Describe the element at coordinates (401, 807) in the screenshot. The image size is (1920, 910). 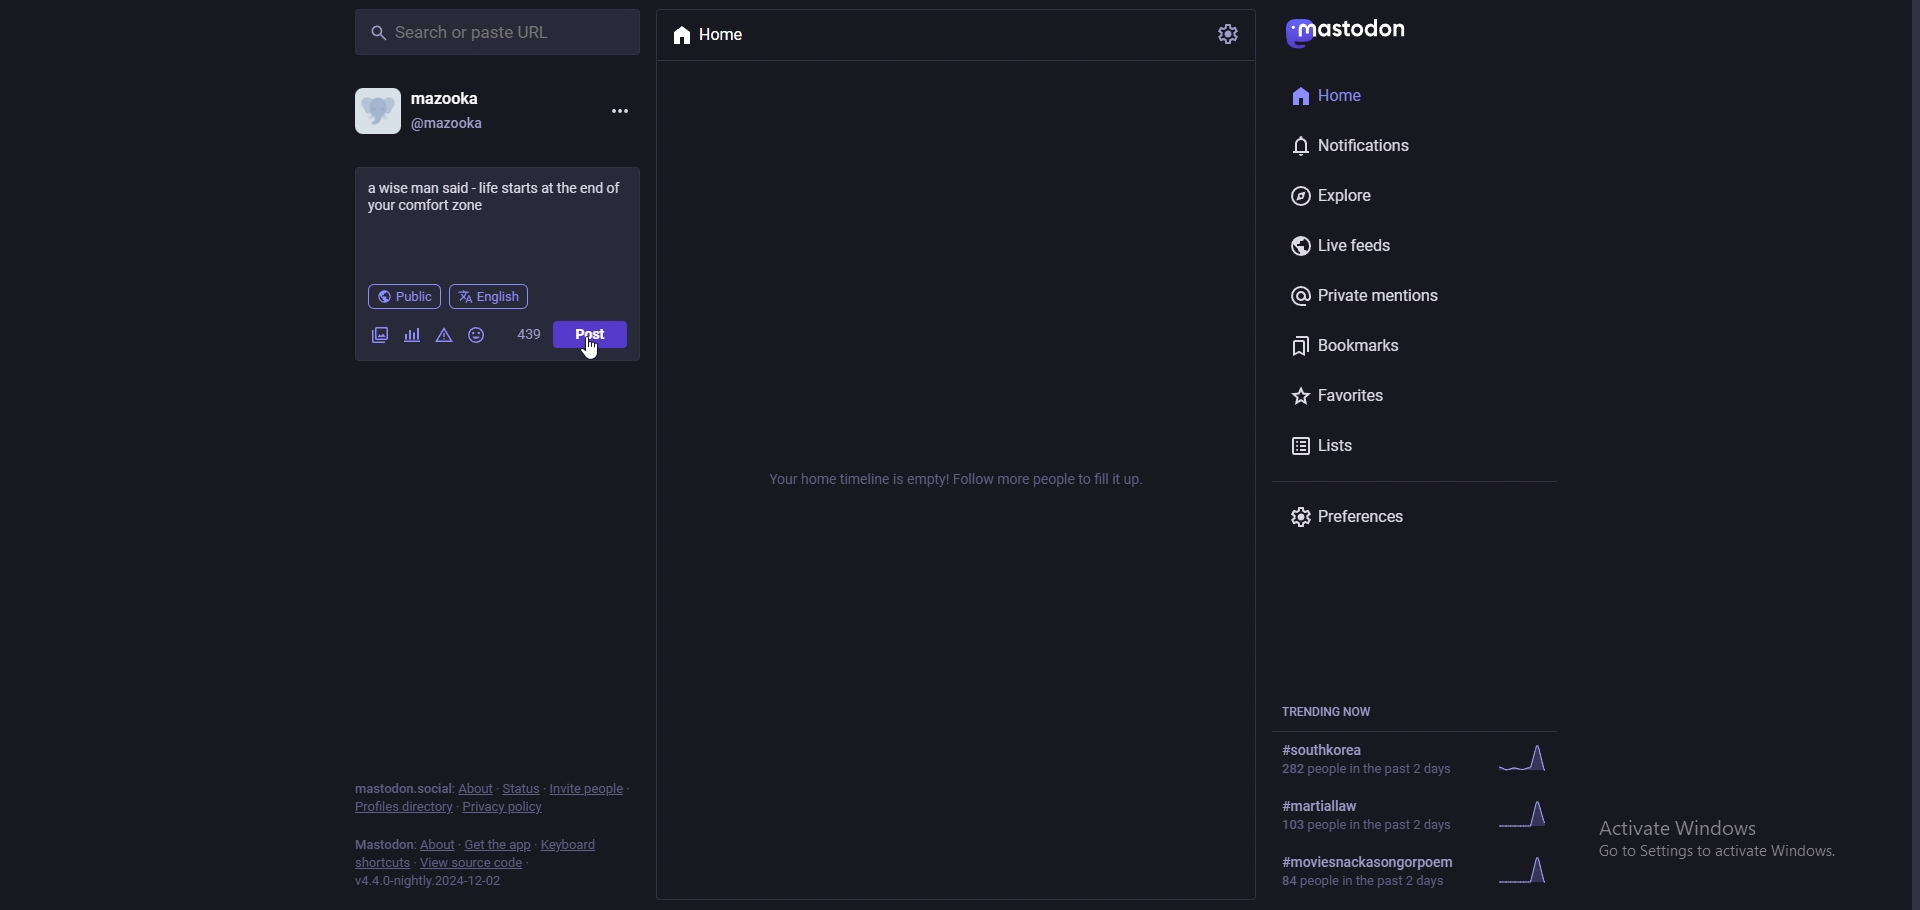
I see `profiles directory` at that location.